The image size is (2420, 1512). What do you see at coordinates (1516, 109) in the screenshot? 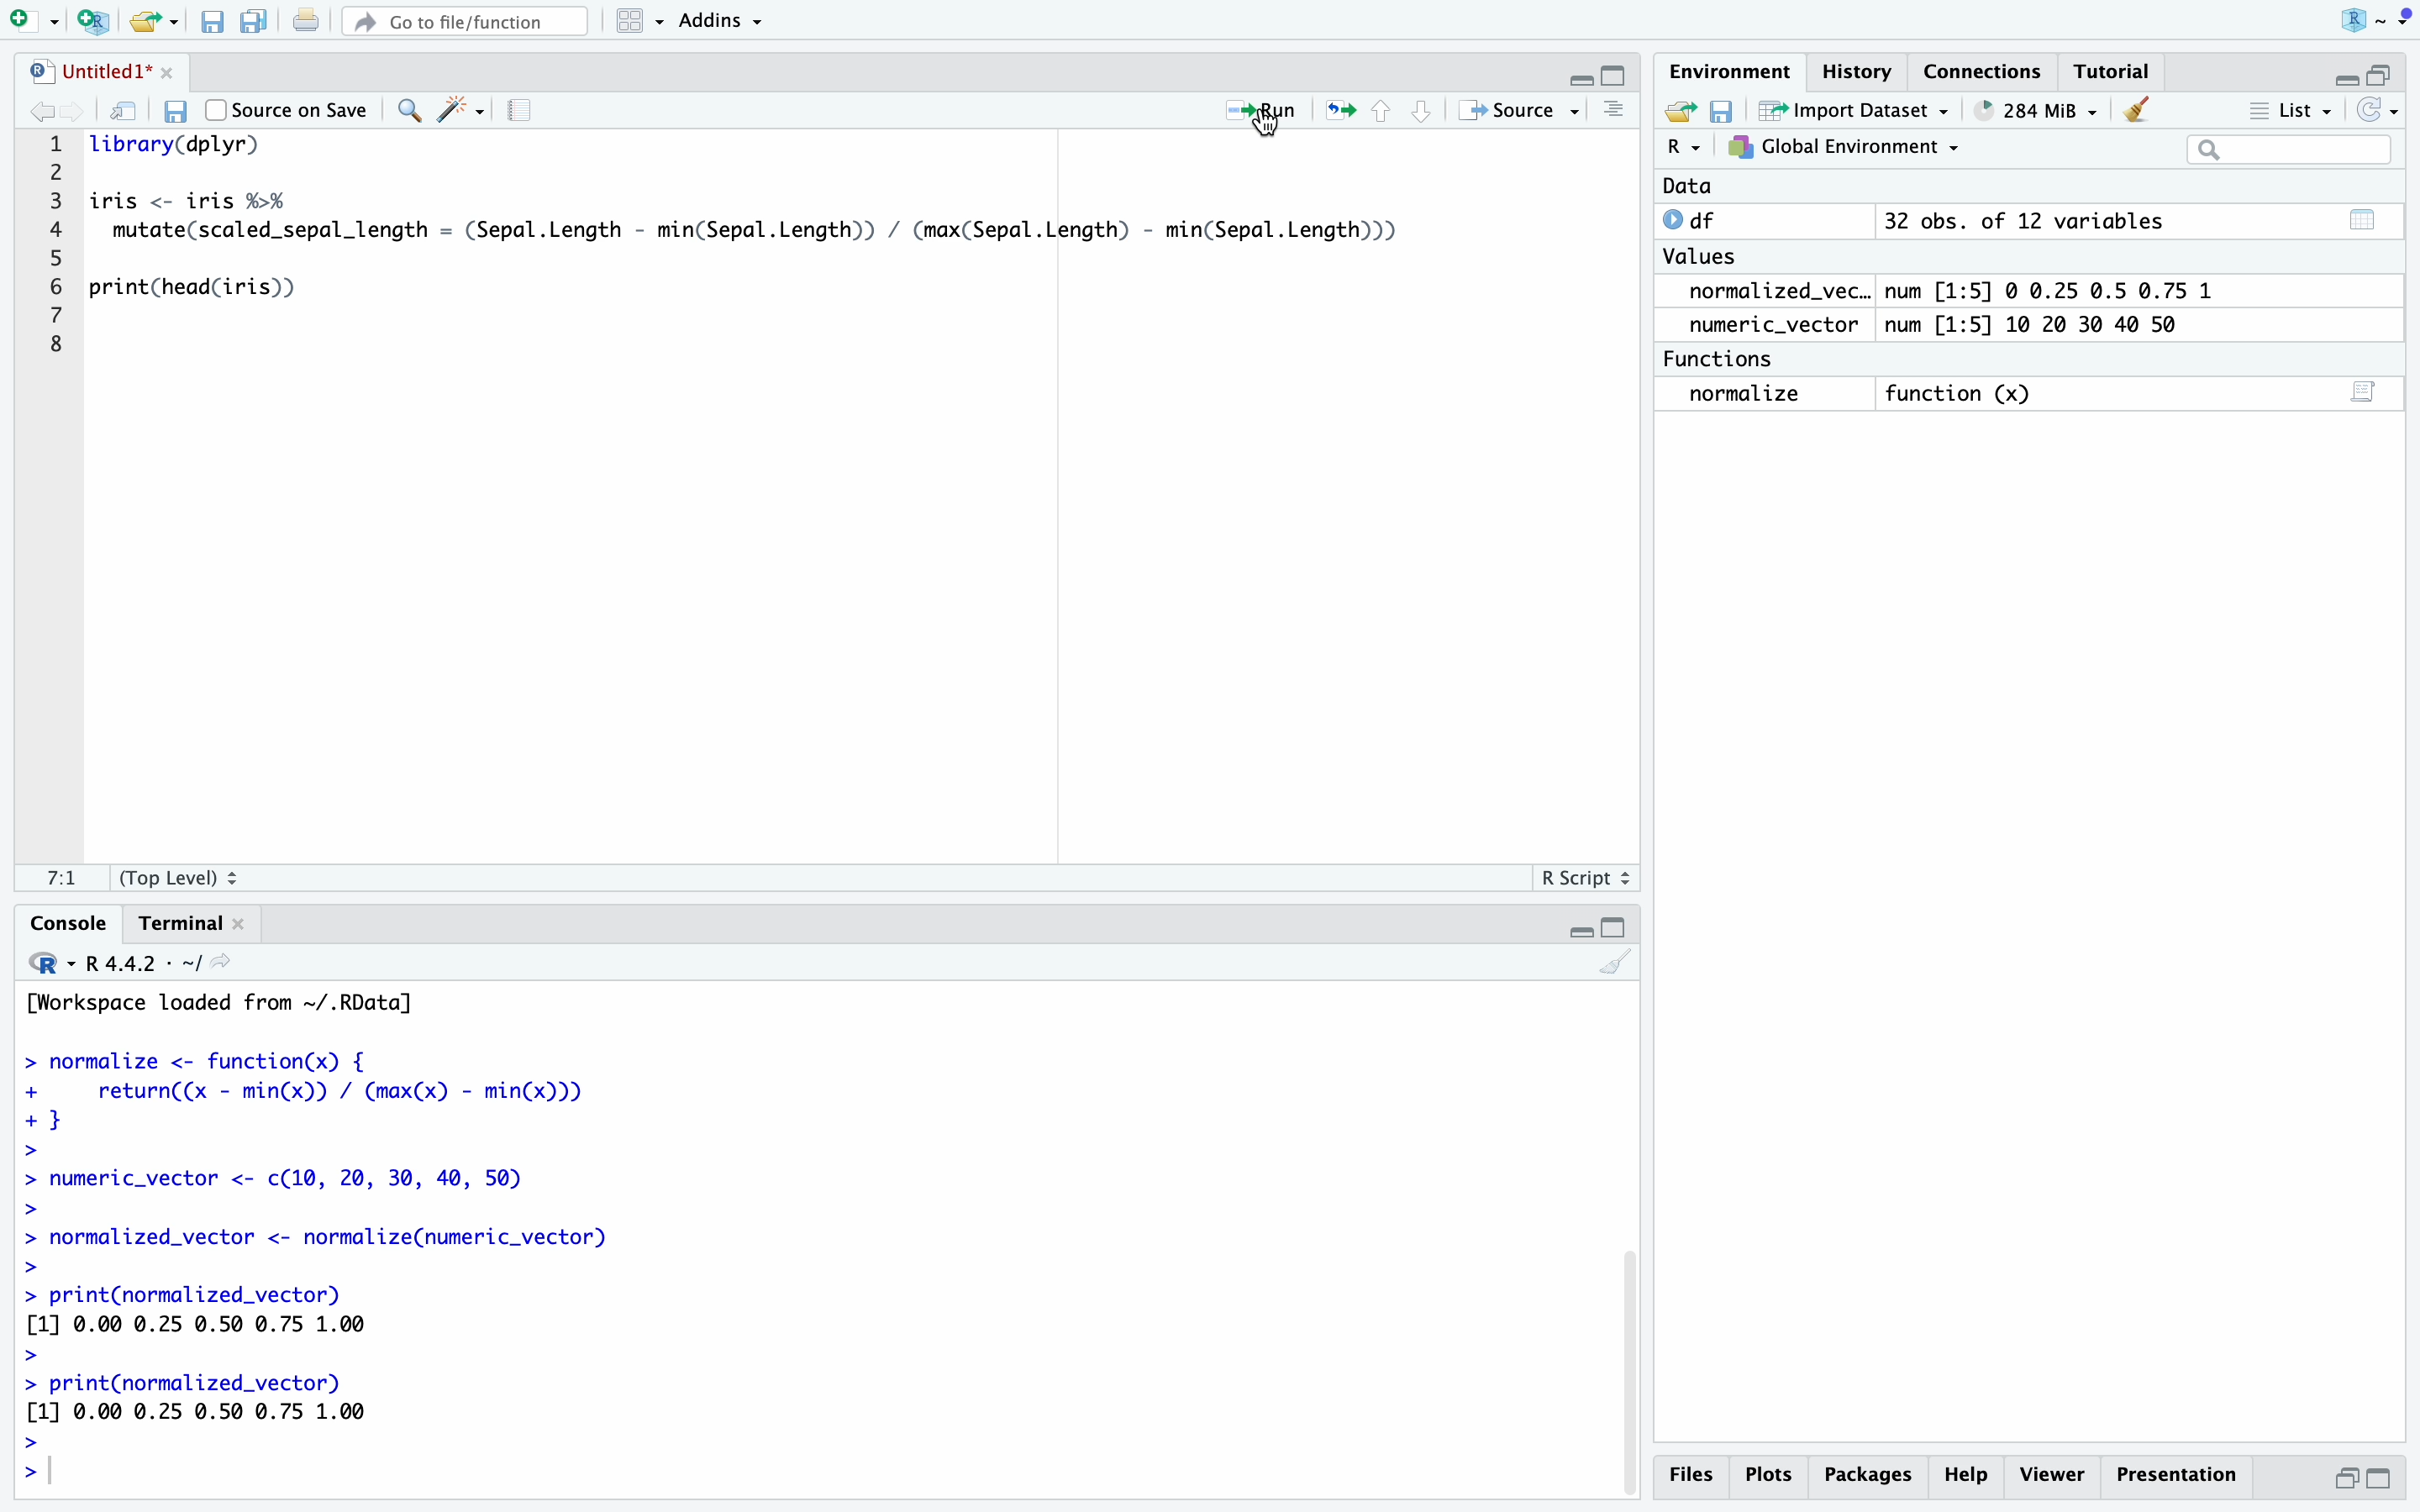
I see `Source` at bounding box center [1516, 109].